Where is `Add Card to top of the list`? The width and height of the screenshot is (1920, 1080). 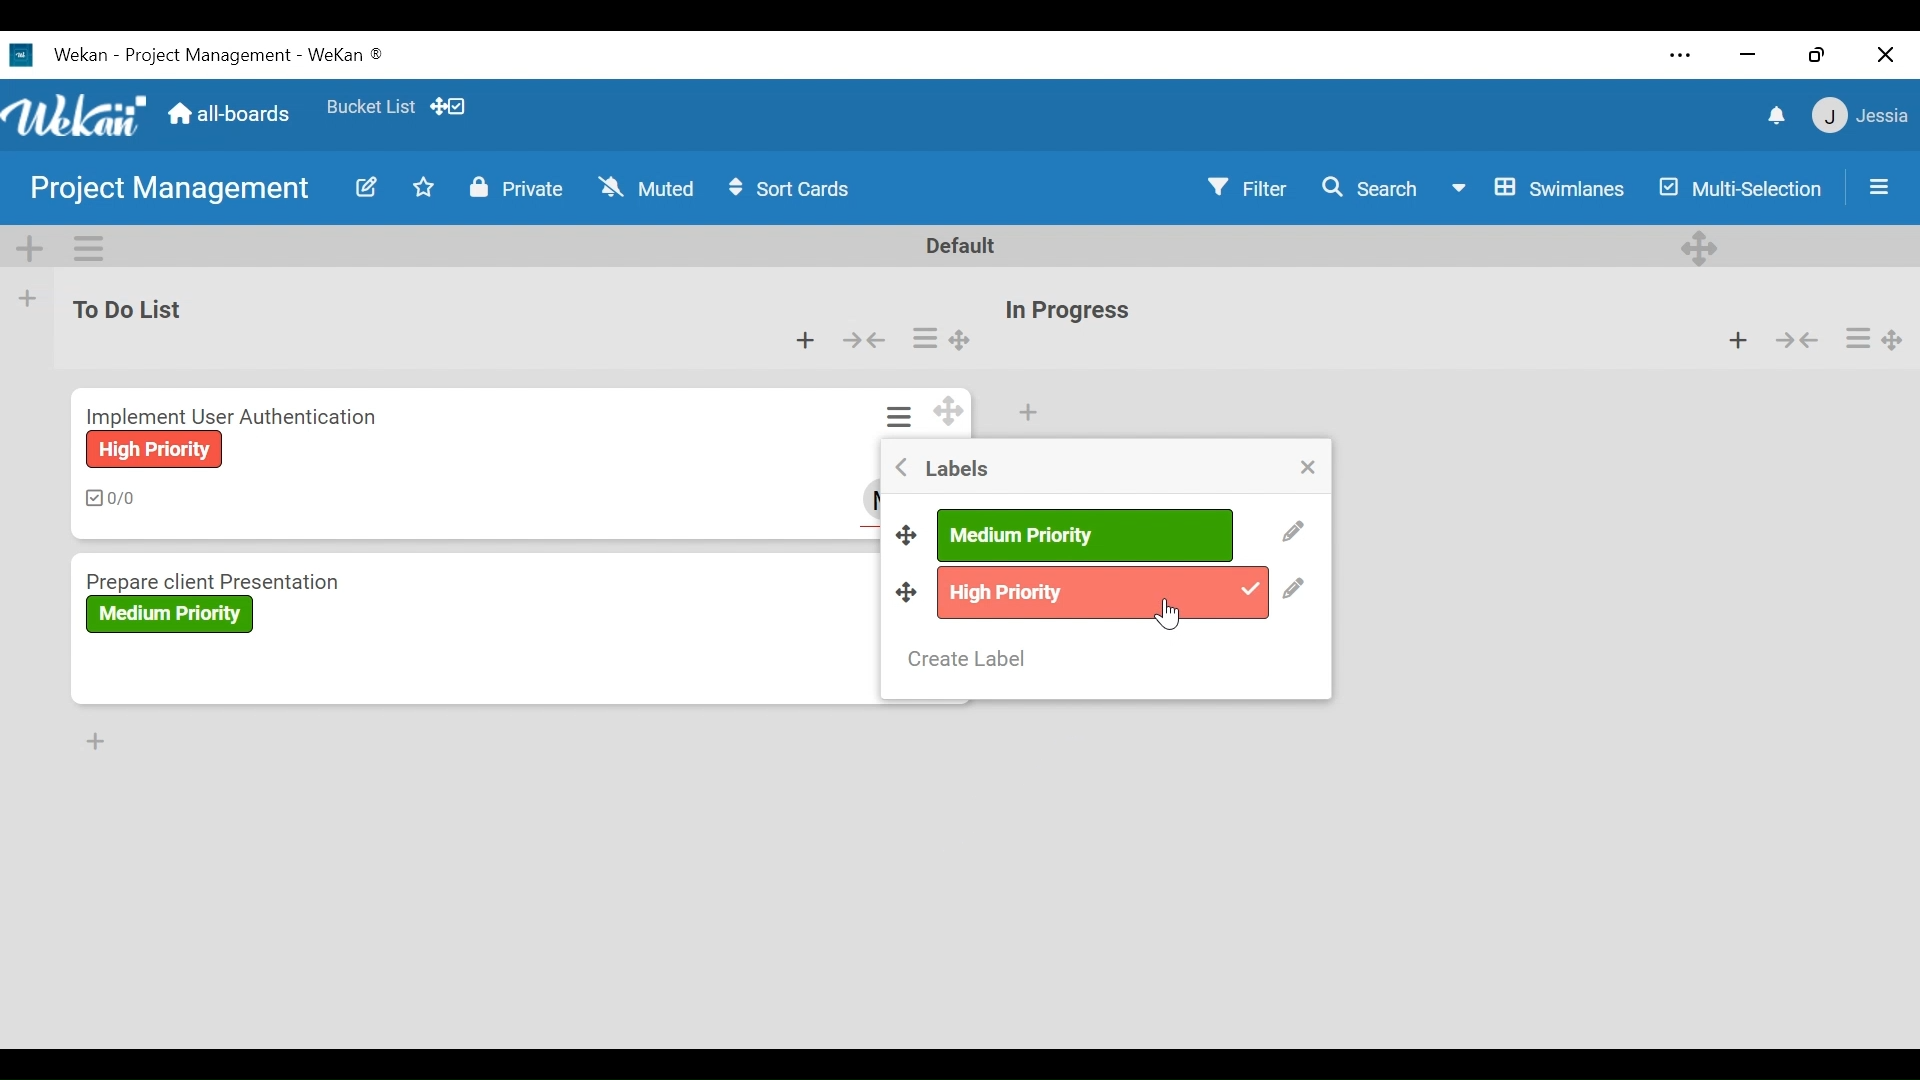 Add Card to top of the list is located at coordinates (1737, 337).